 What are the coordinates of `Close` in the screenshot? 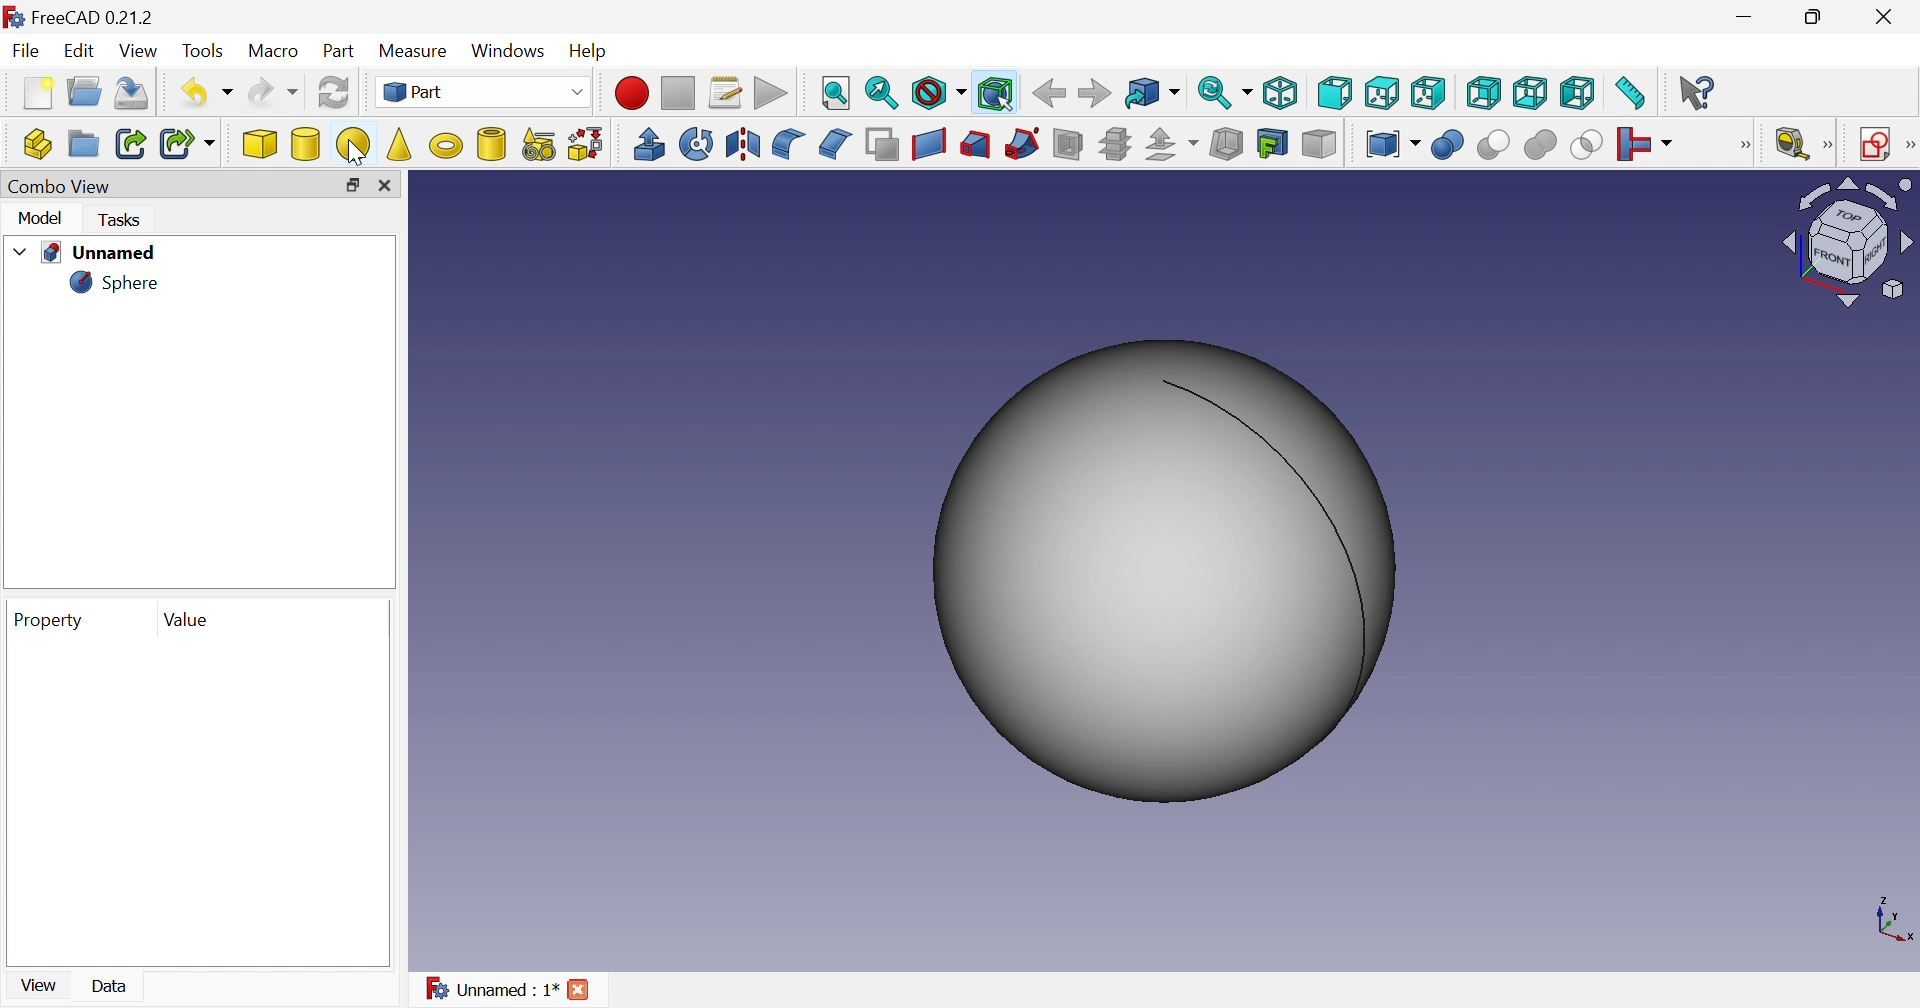 It's located at (388, 187).